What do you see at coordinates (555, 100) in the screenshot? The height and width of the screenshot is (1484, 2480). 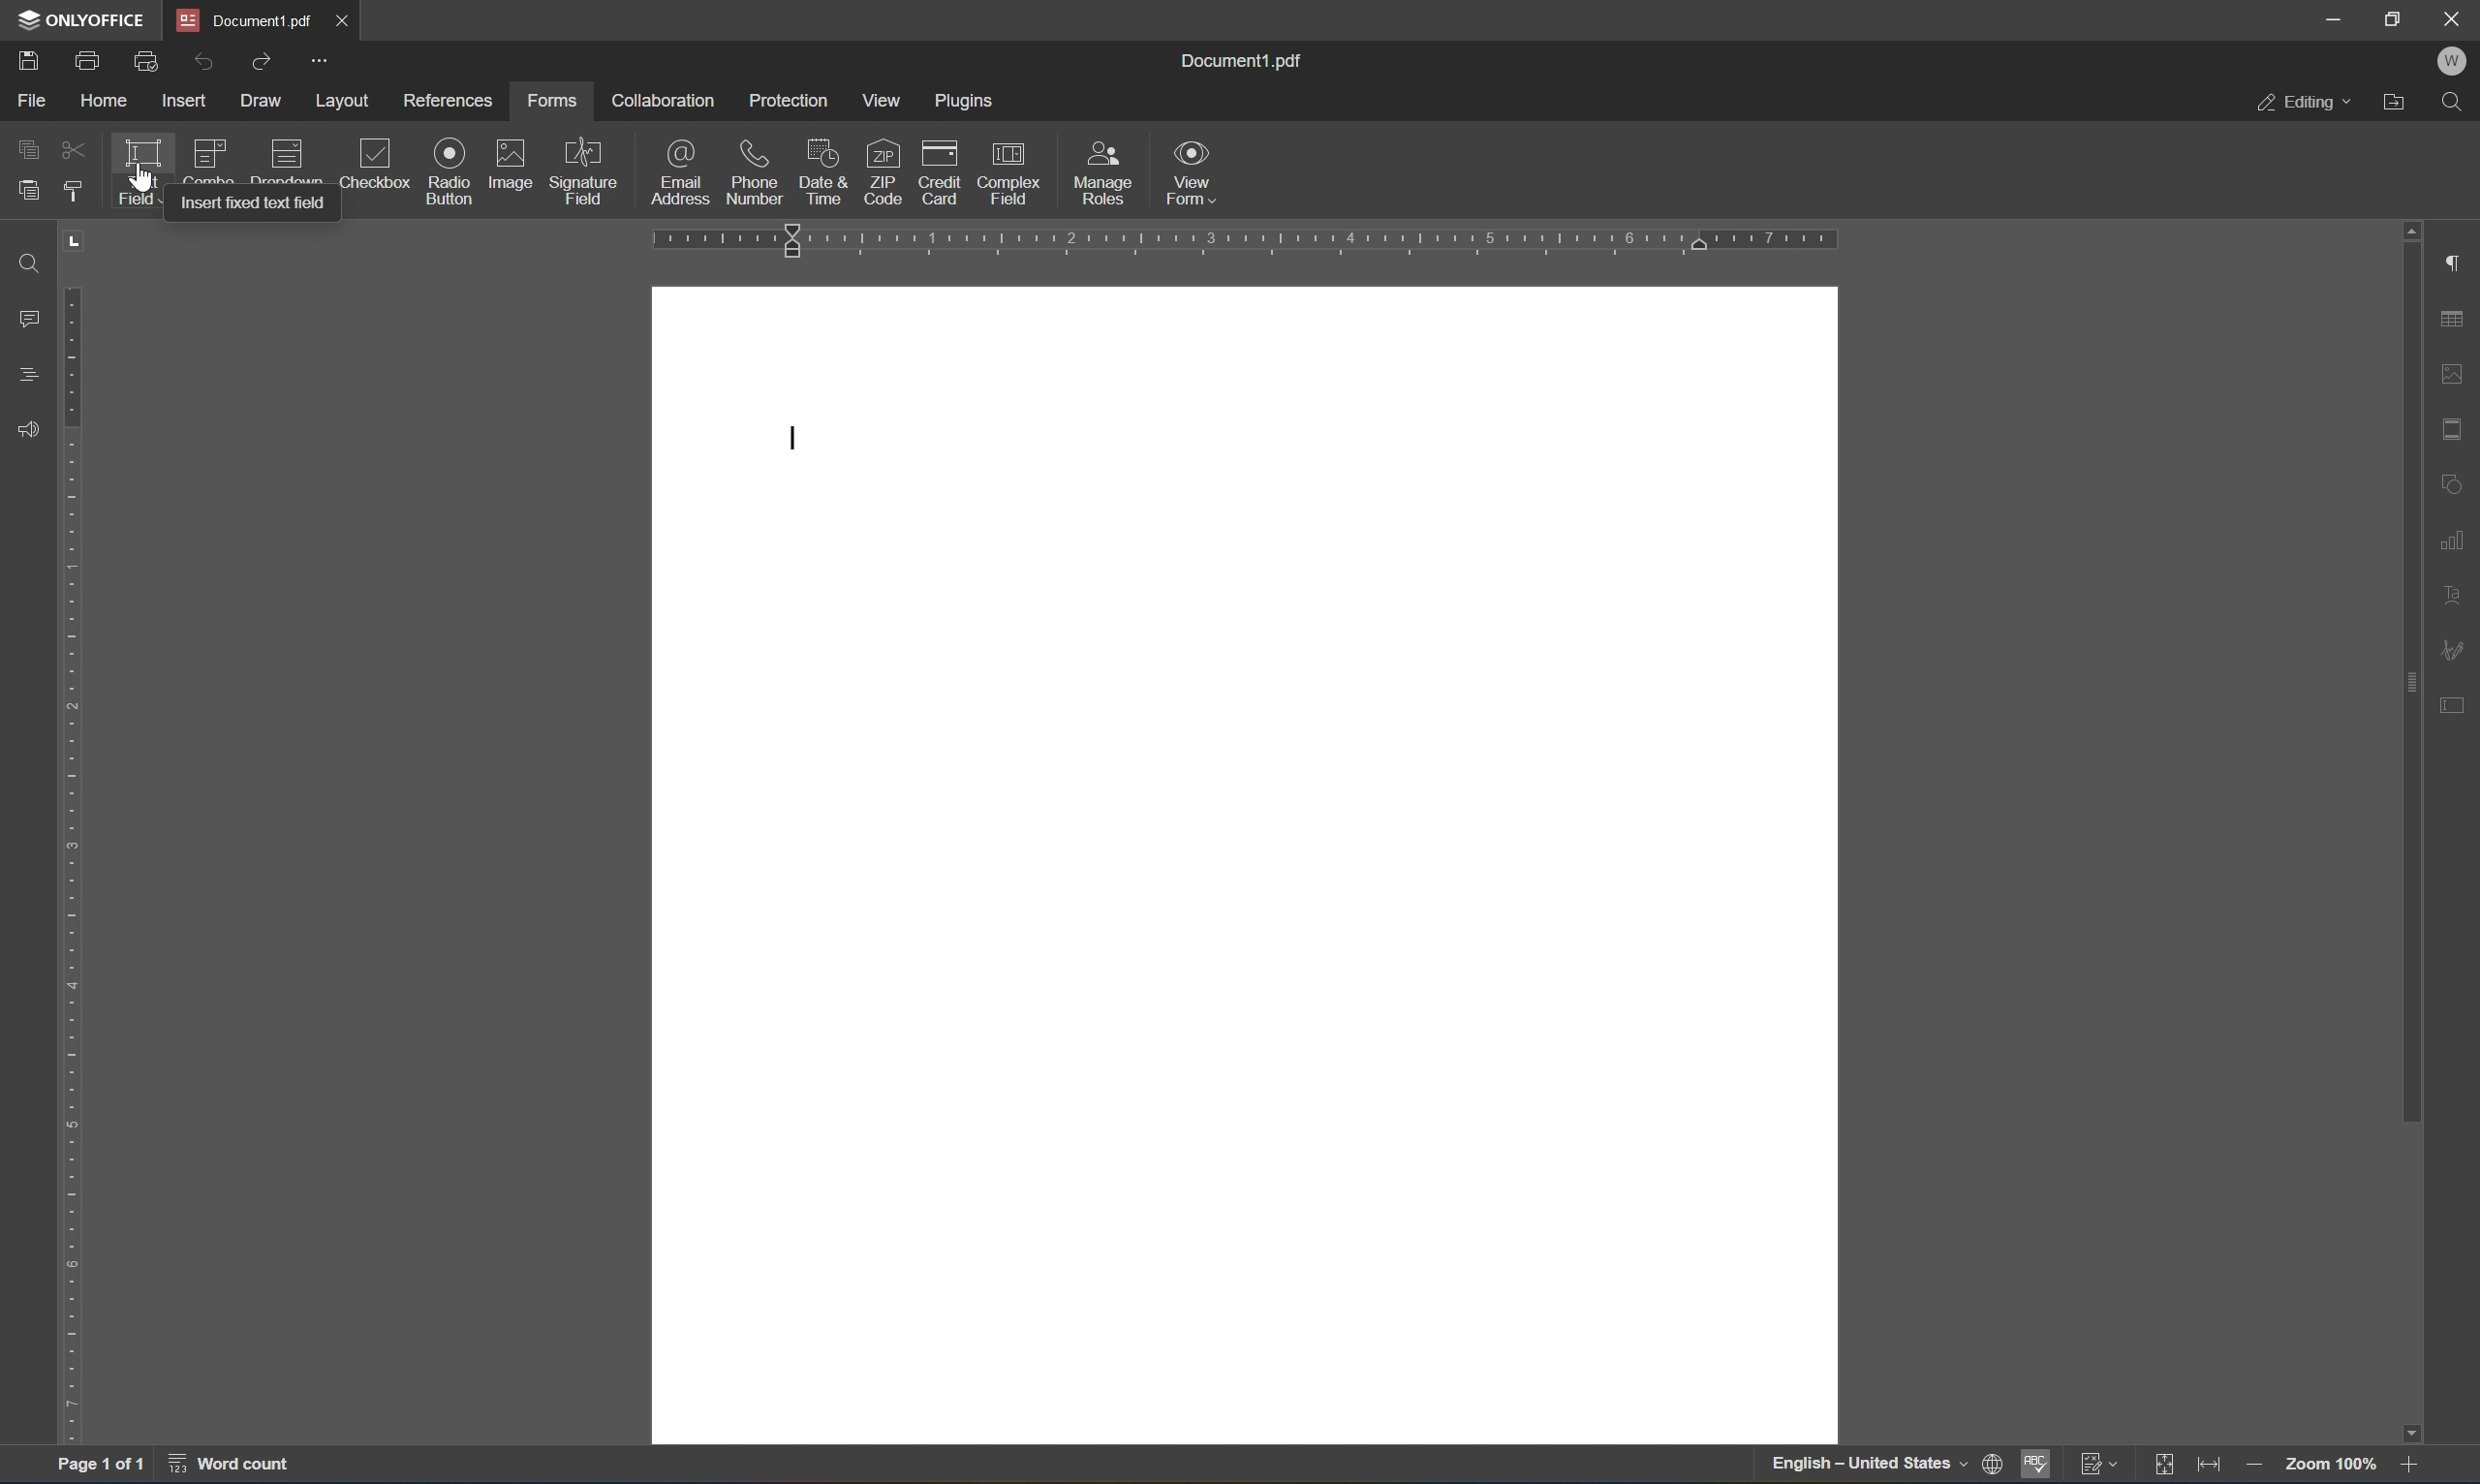 I see `forms` at bounding box center [555, 100].